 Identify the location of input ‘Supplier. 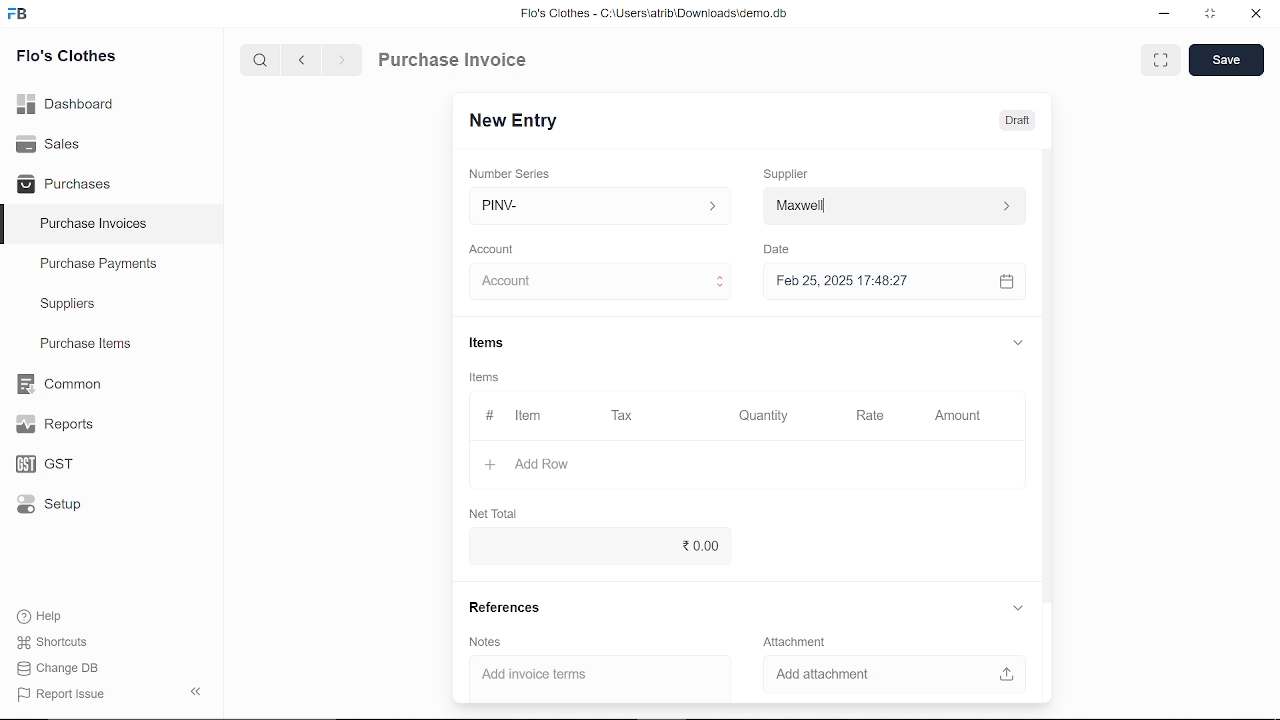
(894, 204).